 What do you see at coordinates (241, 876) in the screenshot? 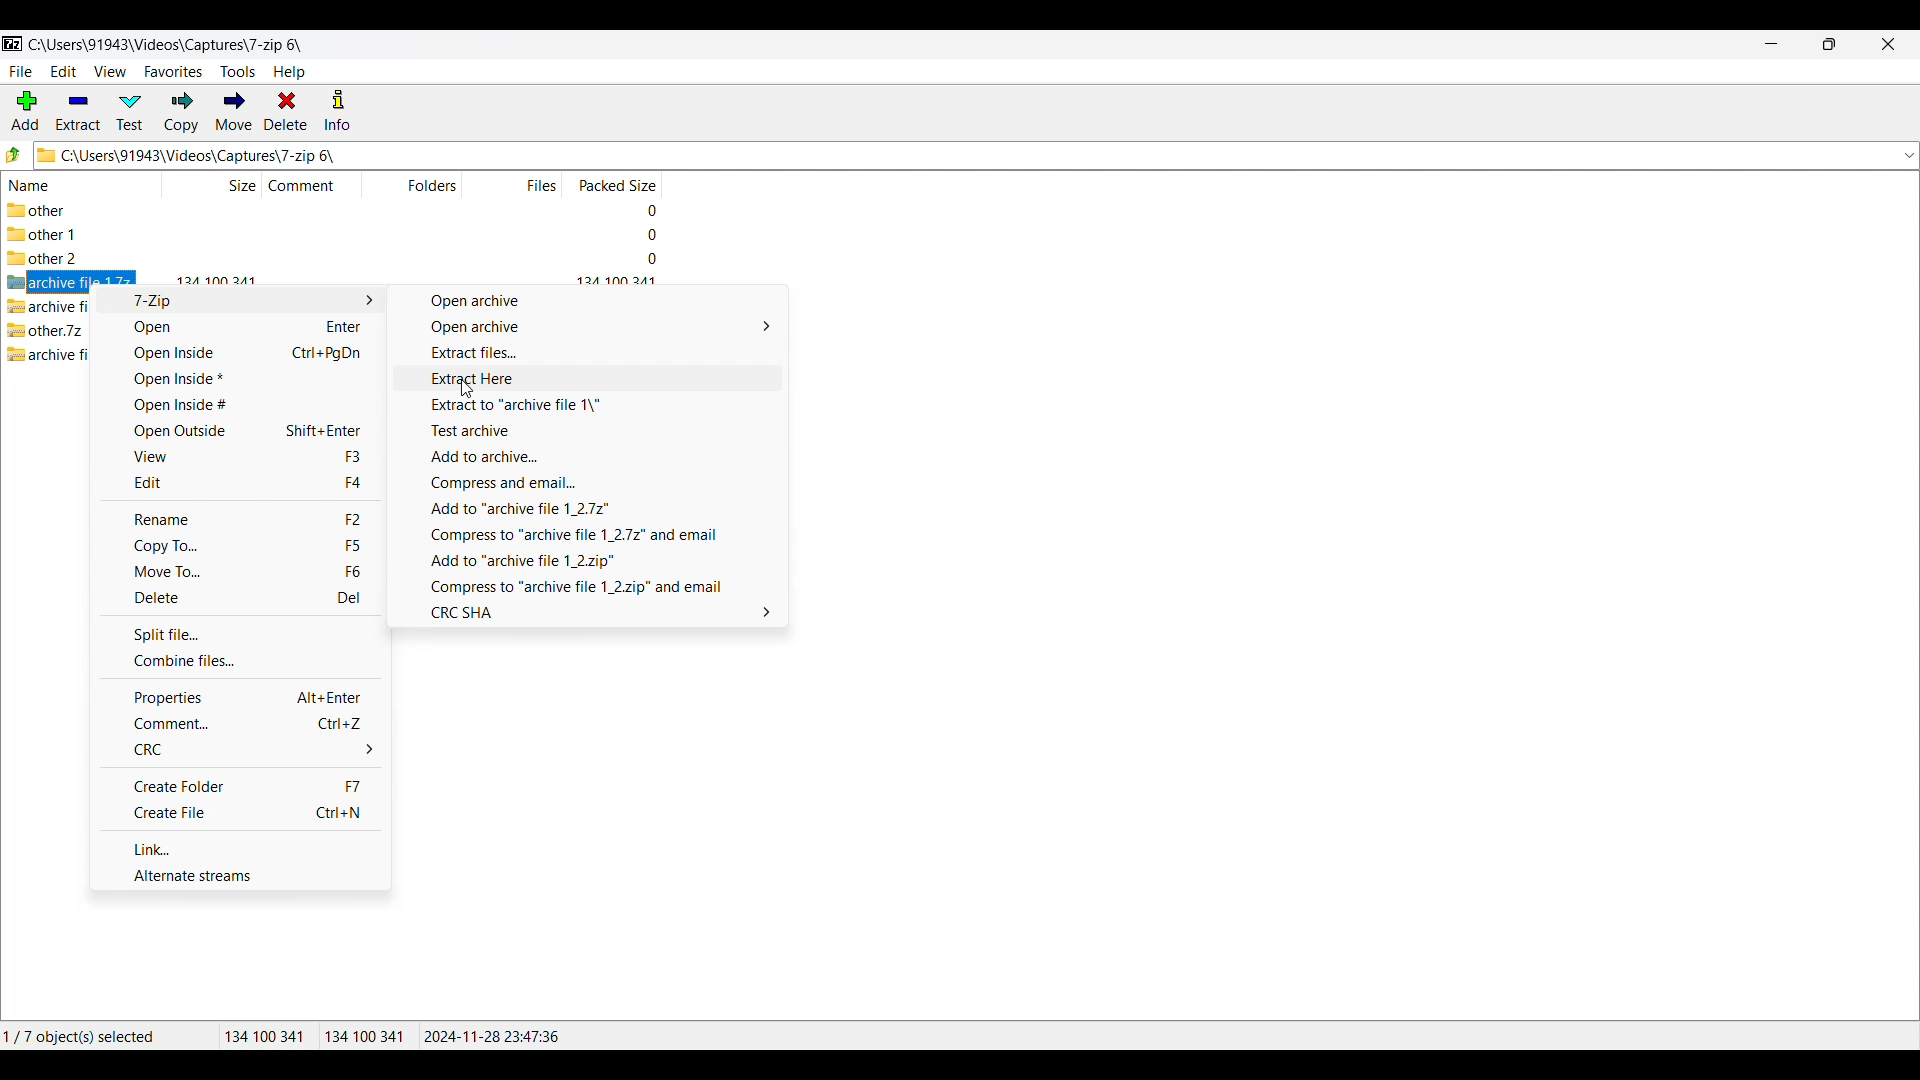
I see `Alternate streams` at bounding box center [241, 876].